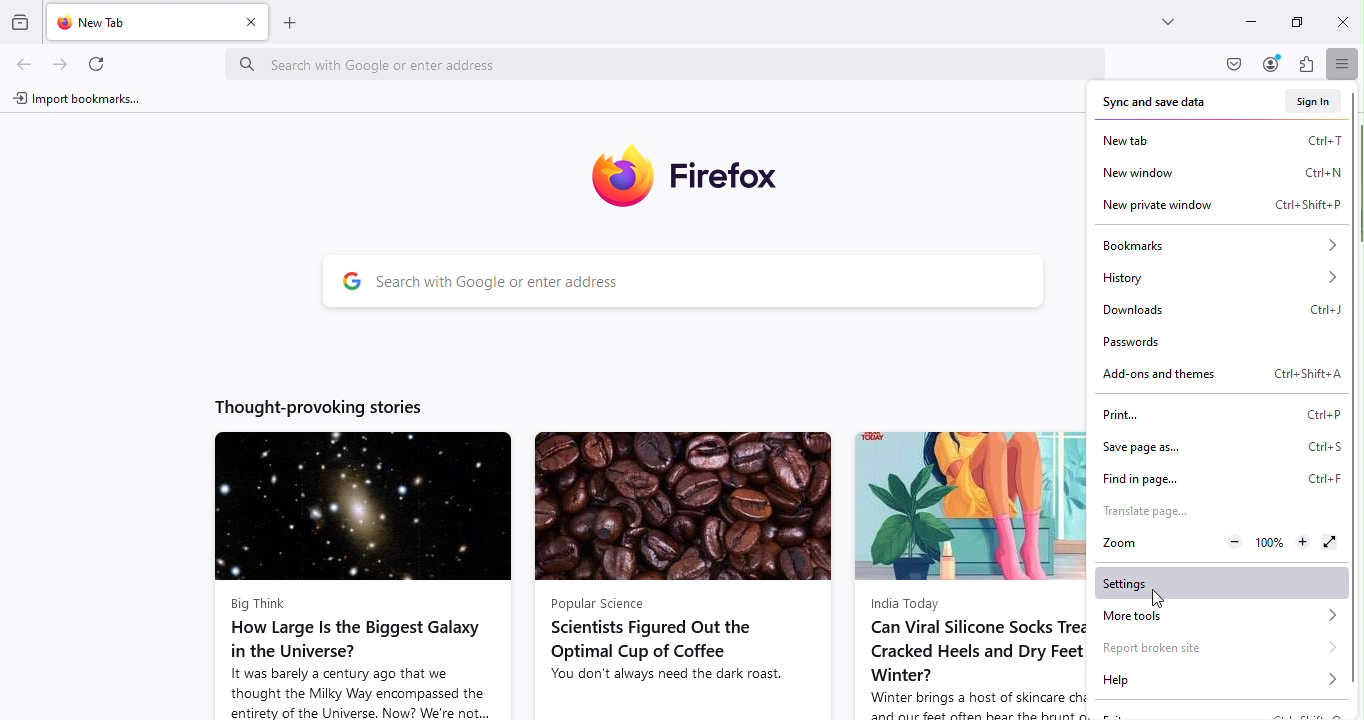 The image size is (1364, 720). I want to click on Reload current page, so click(99, 62).